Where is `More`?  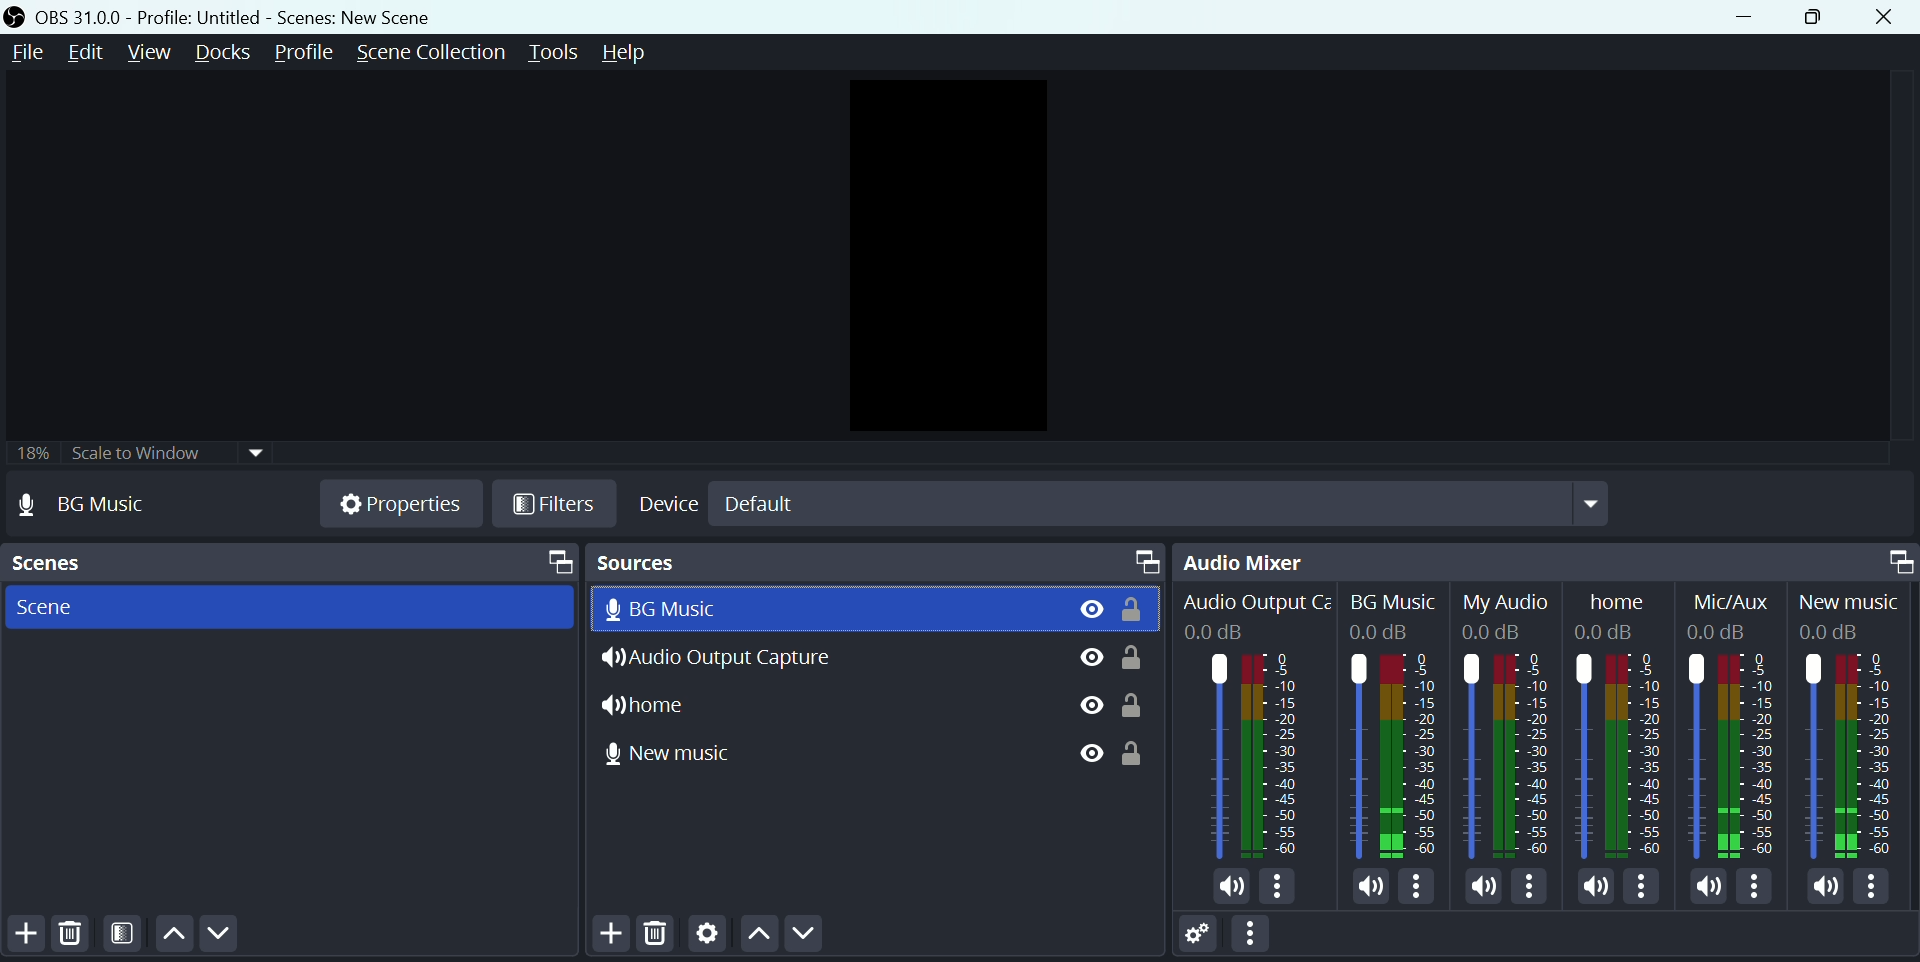
More is located at coordinates (1415, 882).